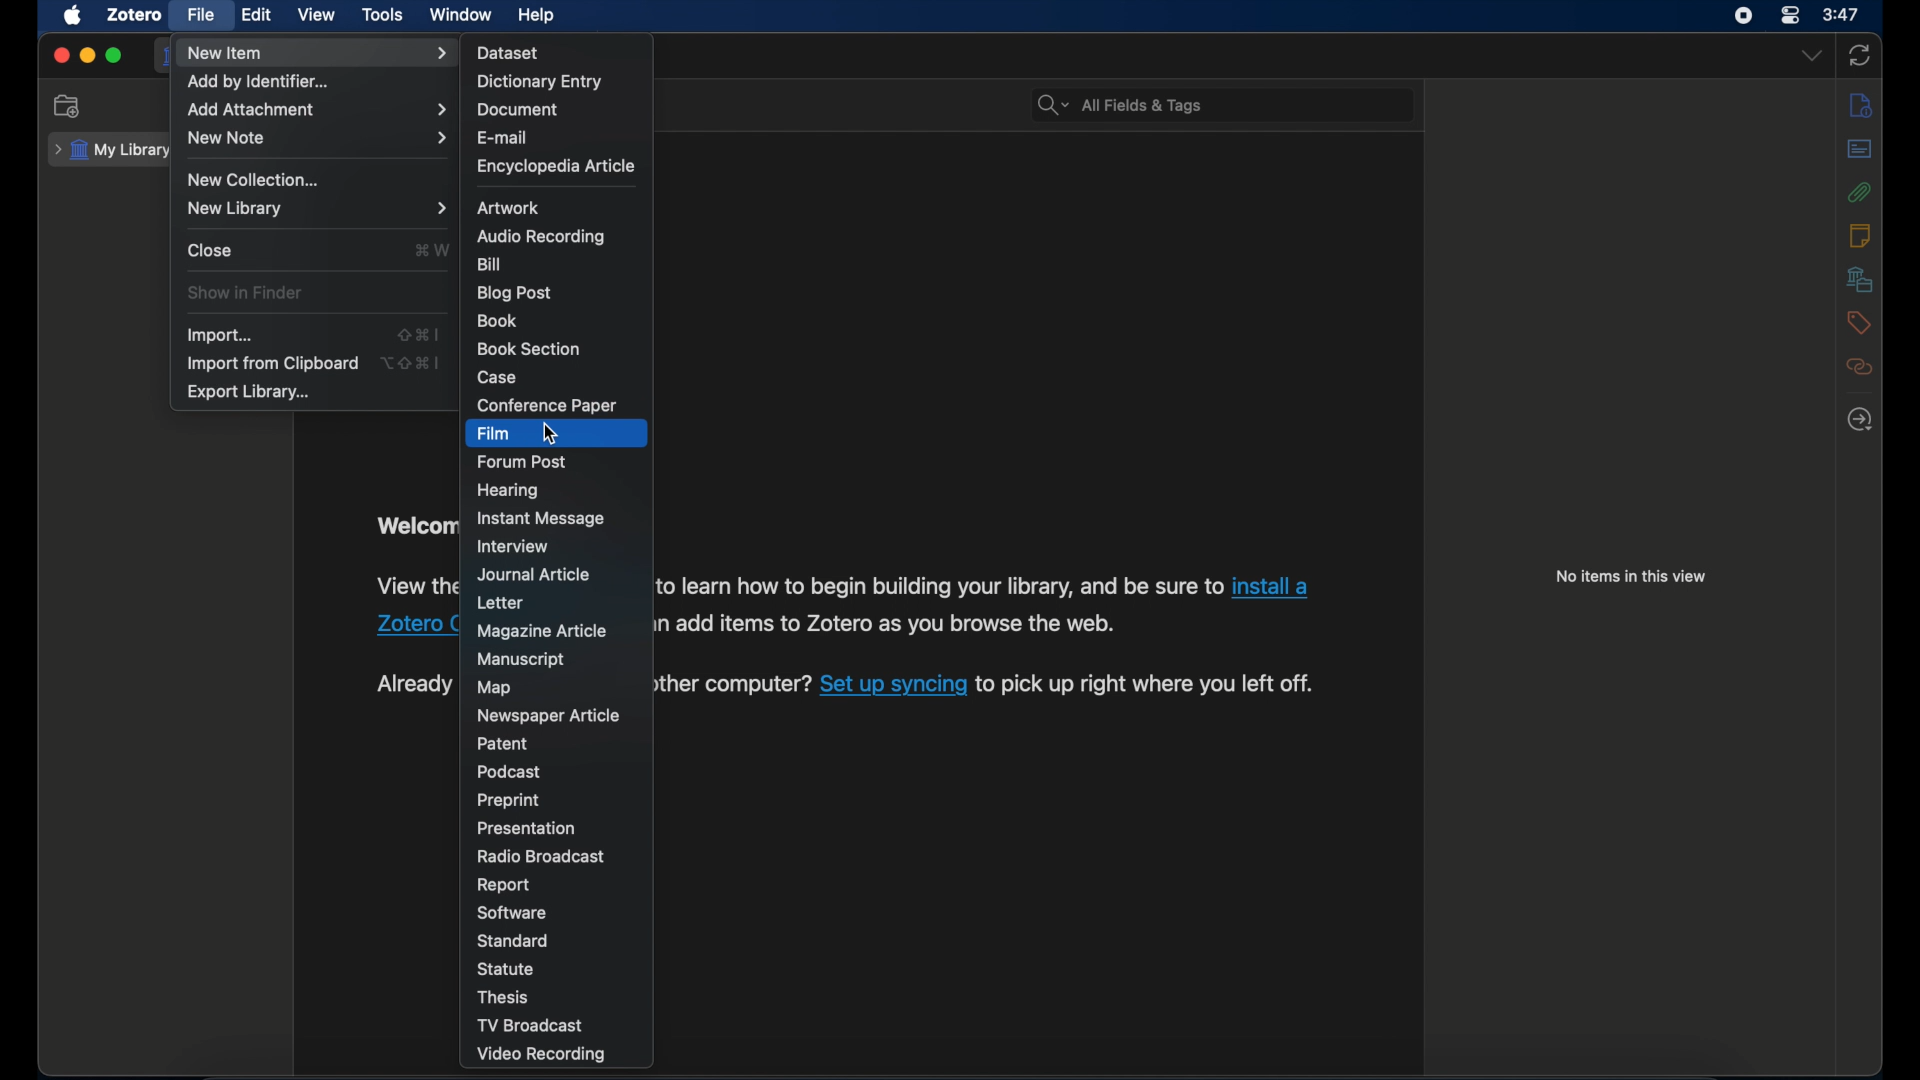 This screenshot has height=1080, width=1920. I want to click on related, so click(1861, 367).